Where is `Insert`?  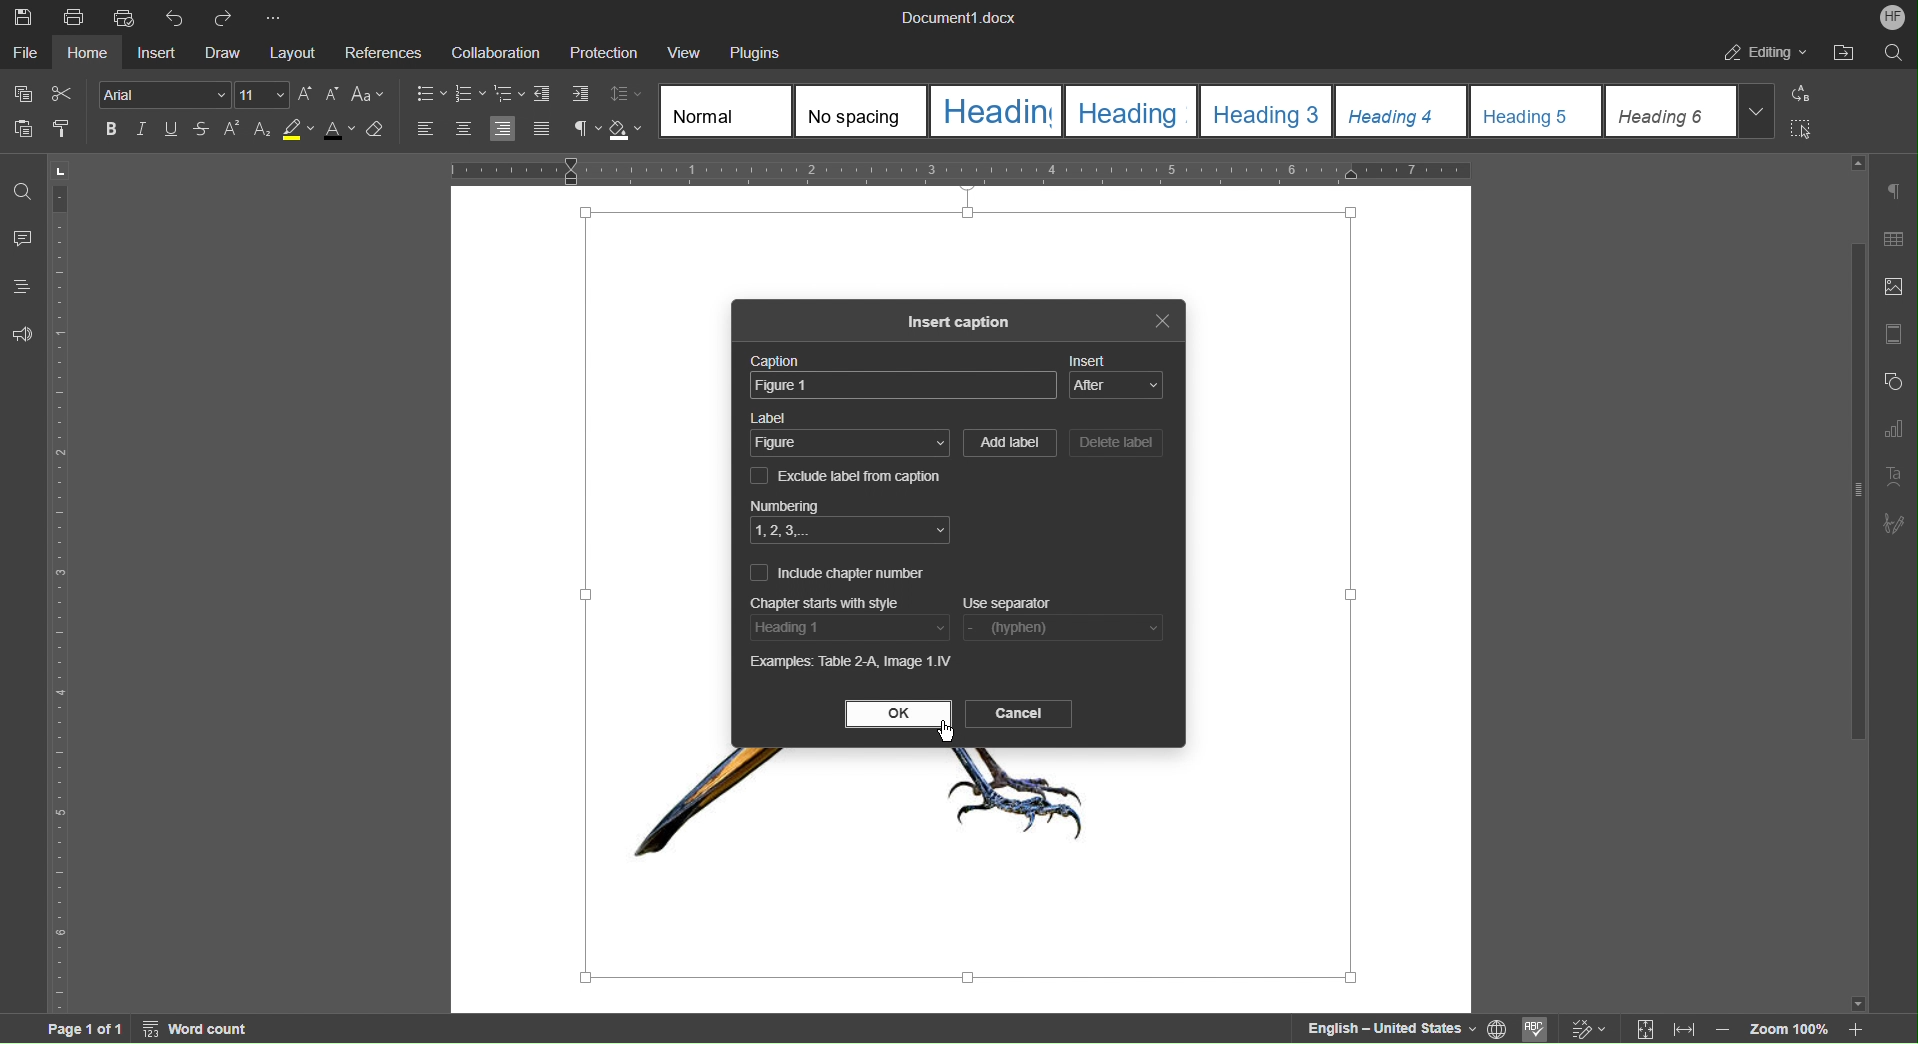 Insert is located at coordinates (153, 55).